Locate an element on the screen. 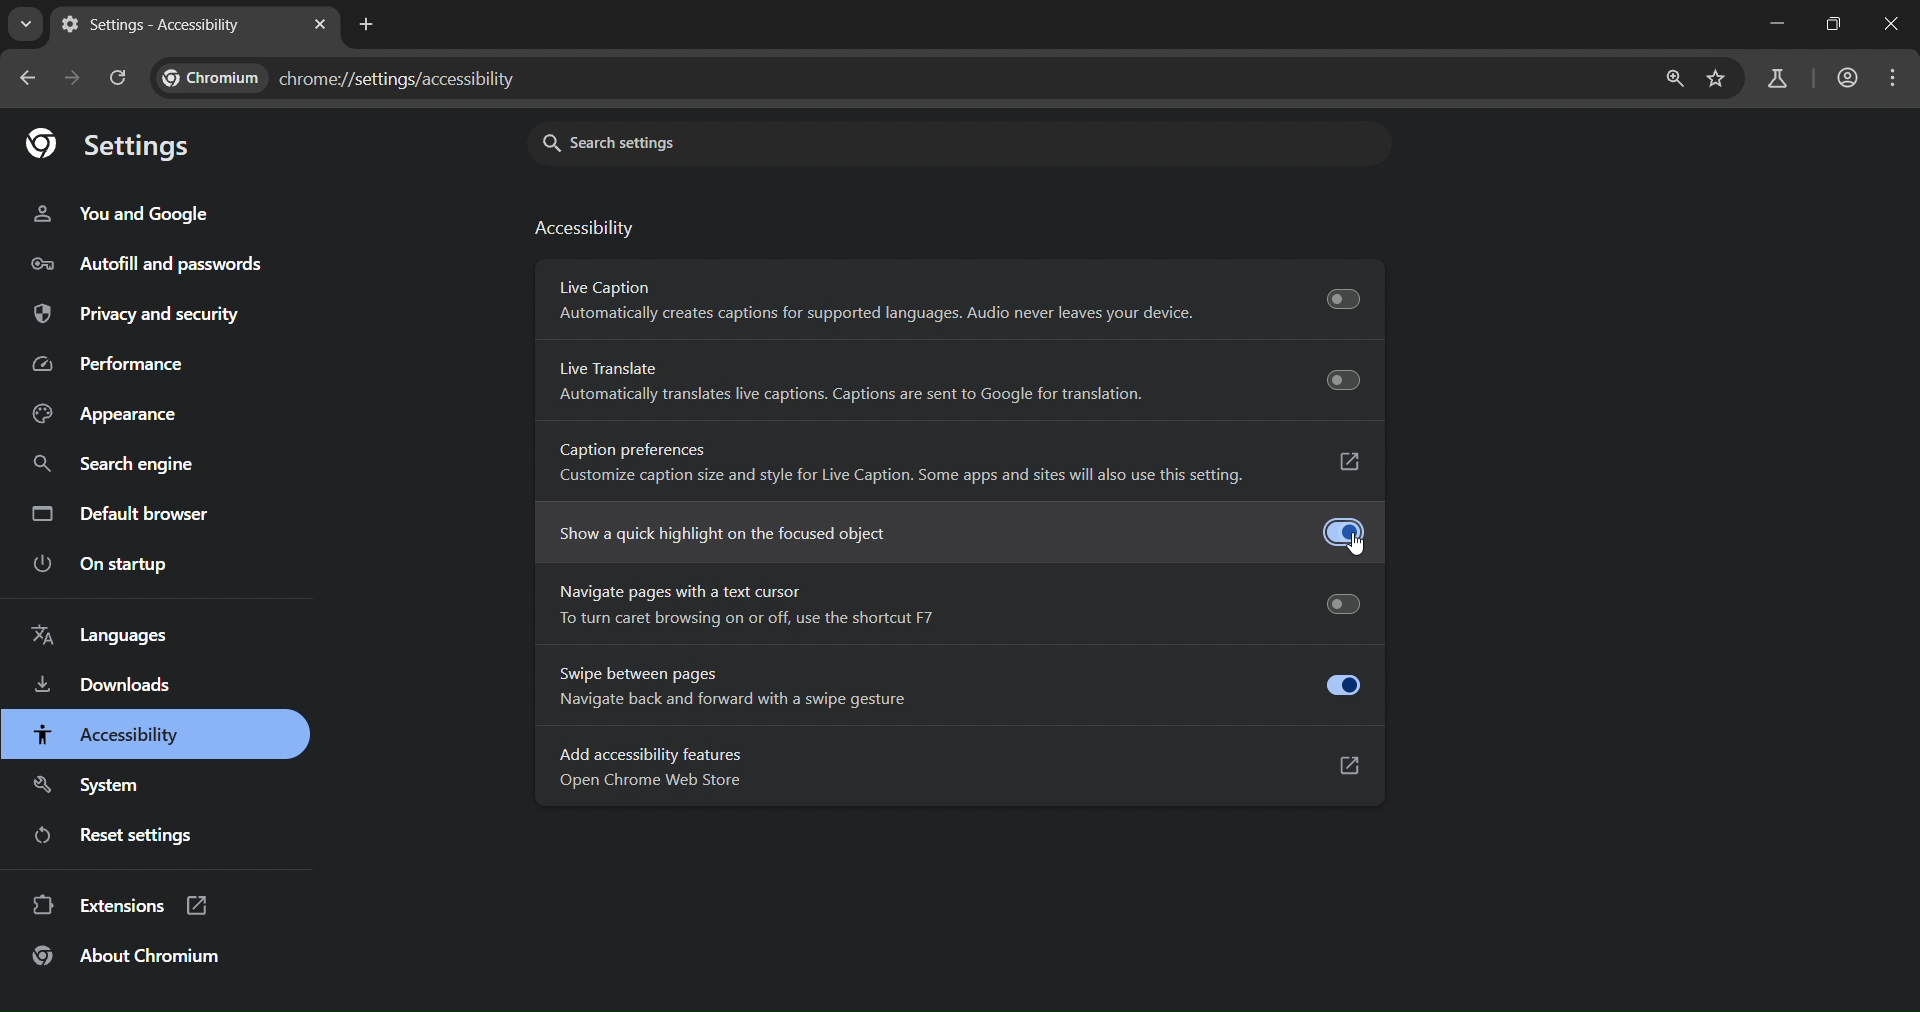 The width and height of the screenshot is (1920, 1012). close is located at coordinates (1896, 23).